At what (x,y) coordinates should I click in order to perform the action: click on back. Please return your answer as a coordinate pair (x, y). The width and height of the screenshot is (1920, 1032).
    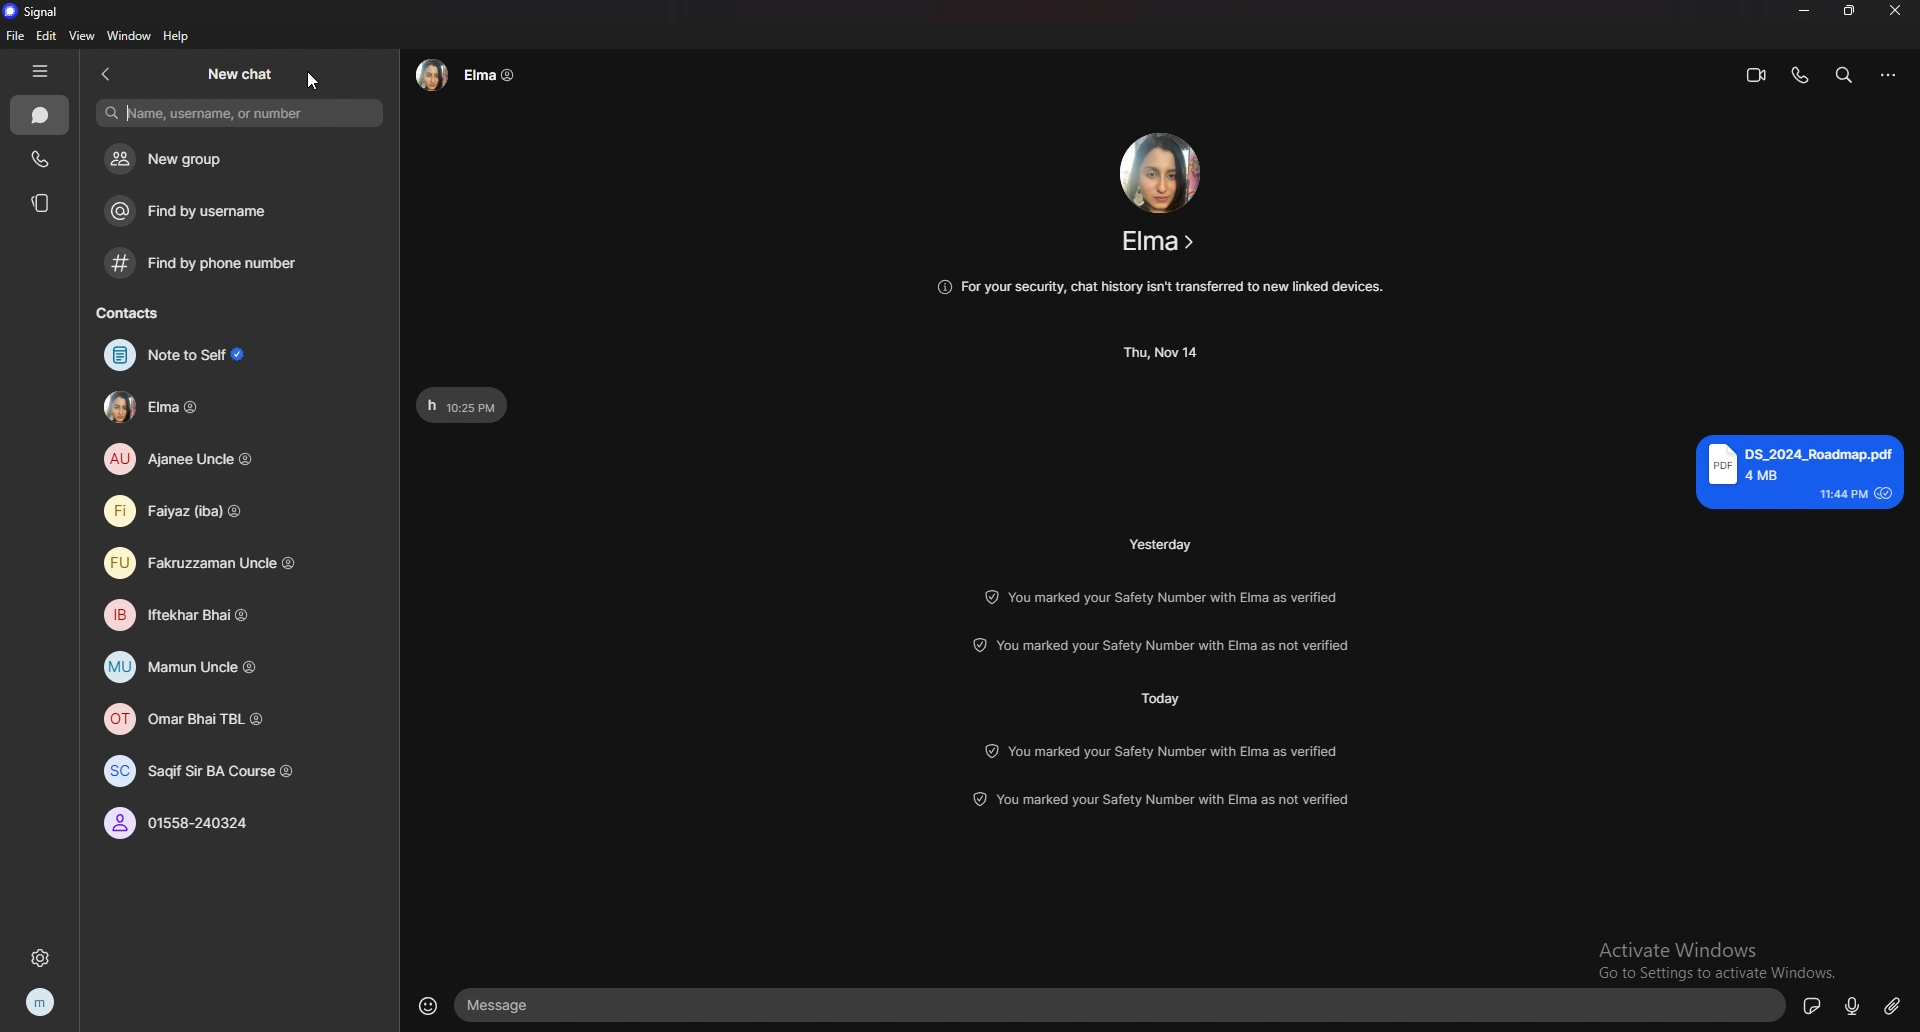
    Looking at the image, I should click on (107, 73).